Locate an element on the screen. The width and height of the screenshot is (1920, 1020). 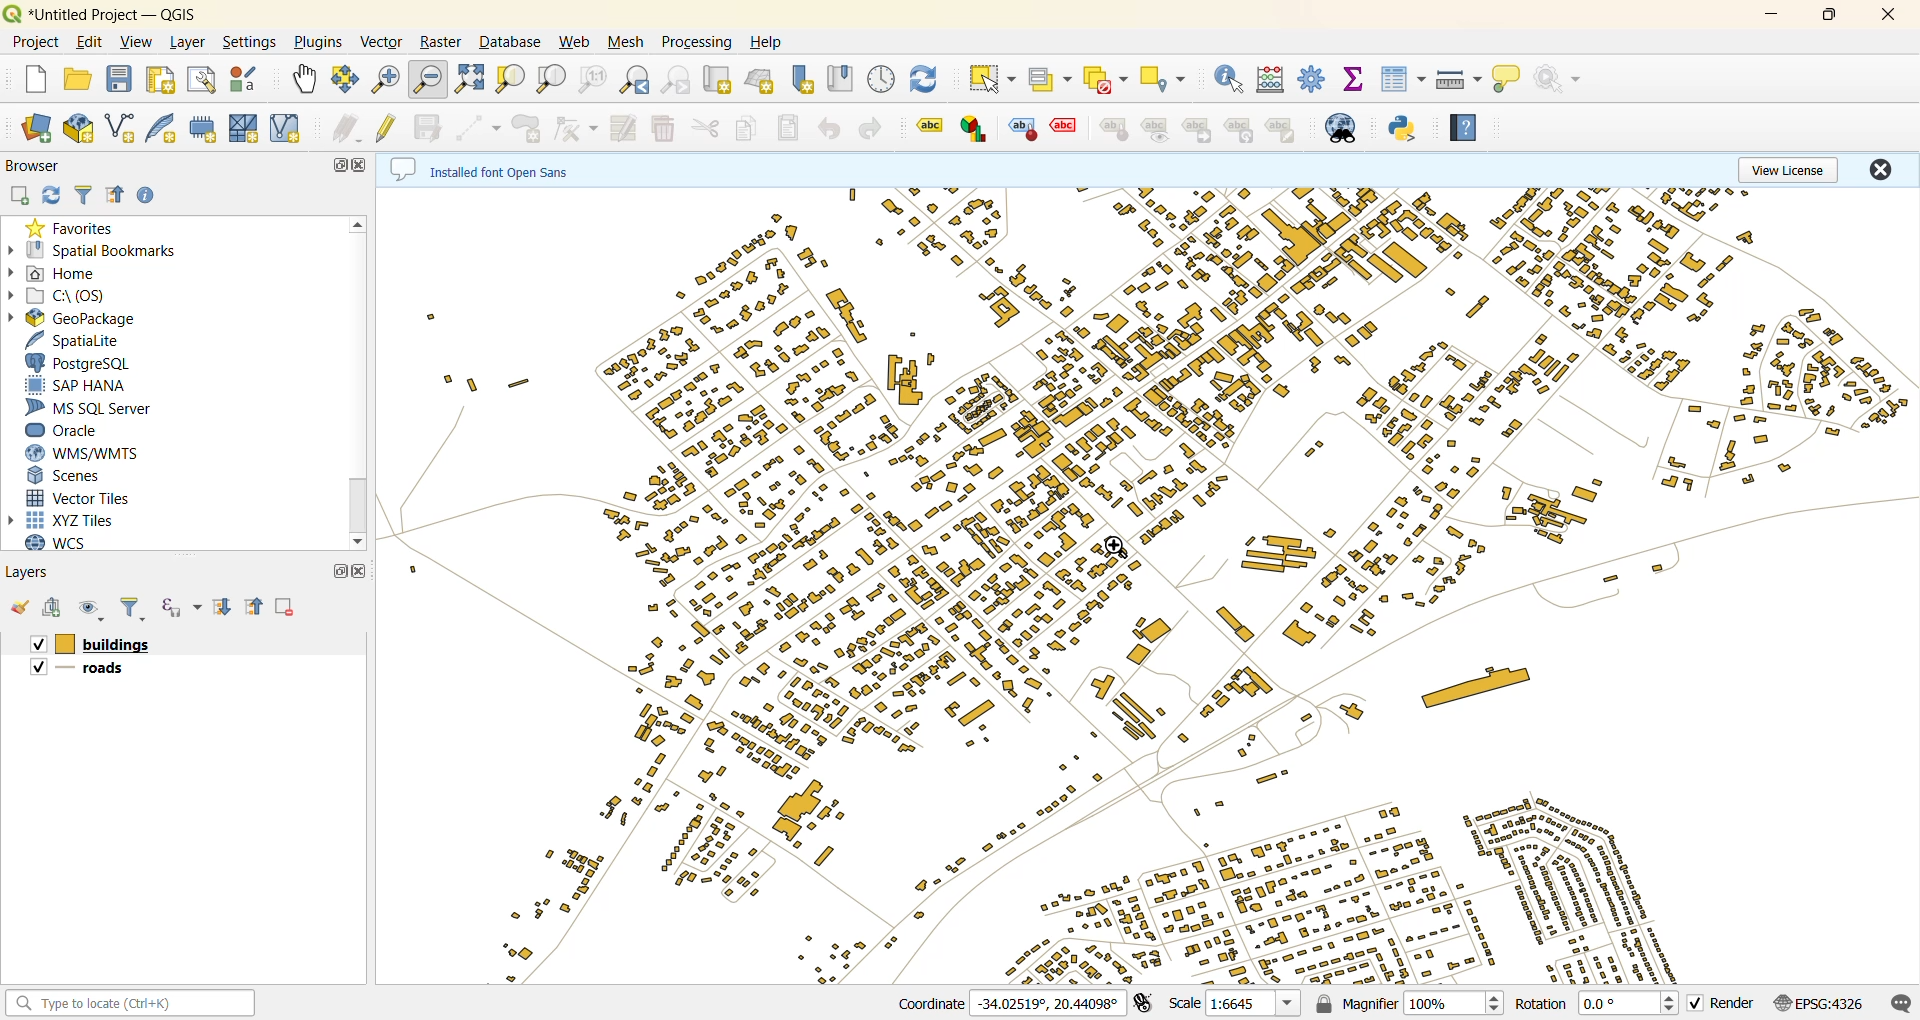
help is located at coordinates (1465, 131).